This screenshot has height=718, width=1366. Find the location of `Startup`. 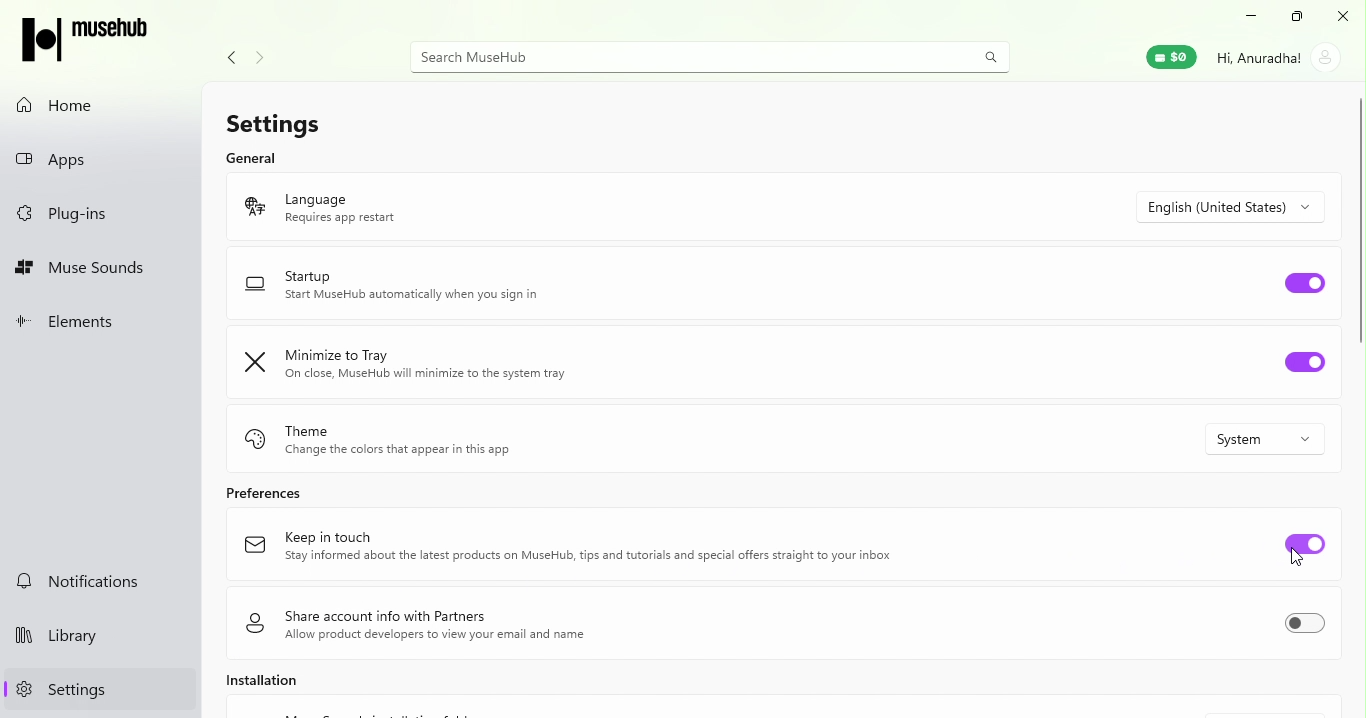

Startup is located at coordinates (501, 284).